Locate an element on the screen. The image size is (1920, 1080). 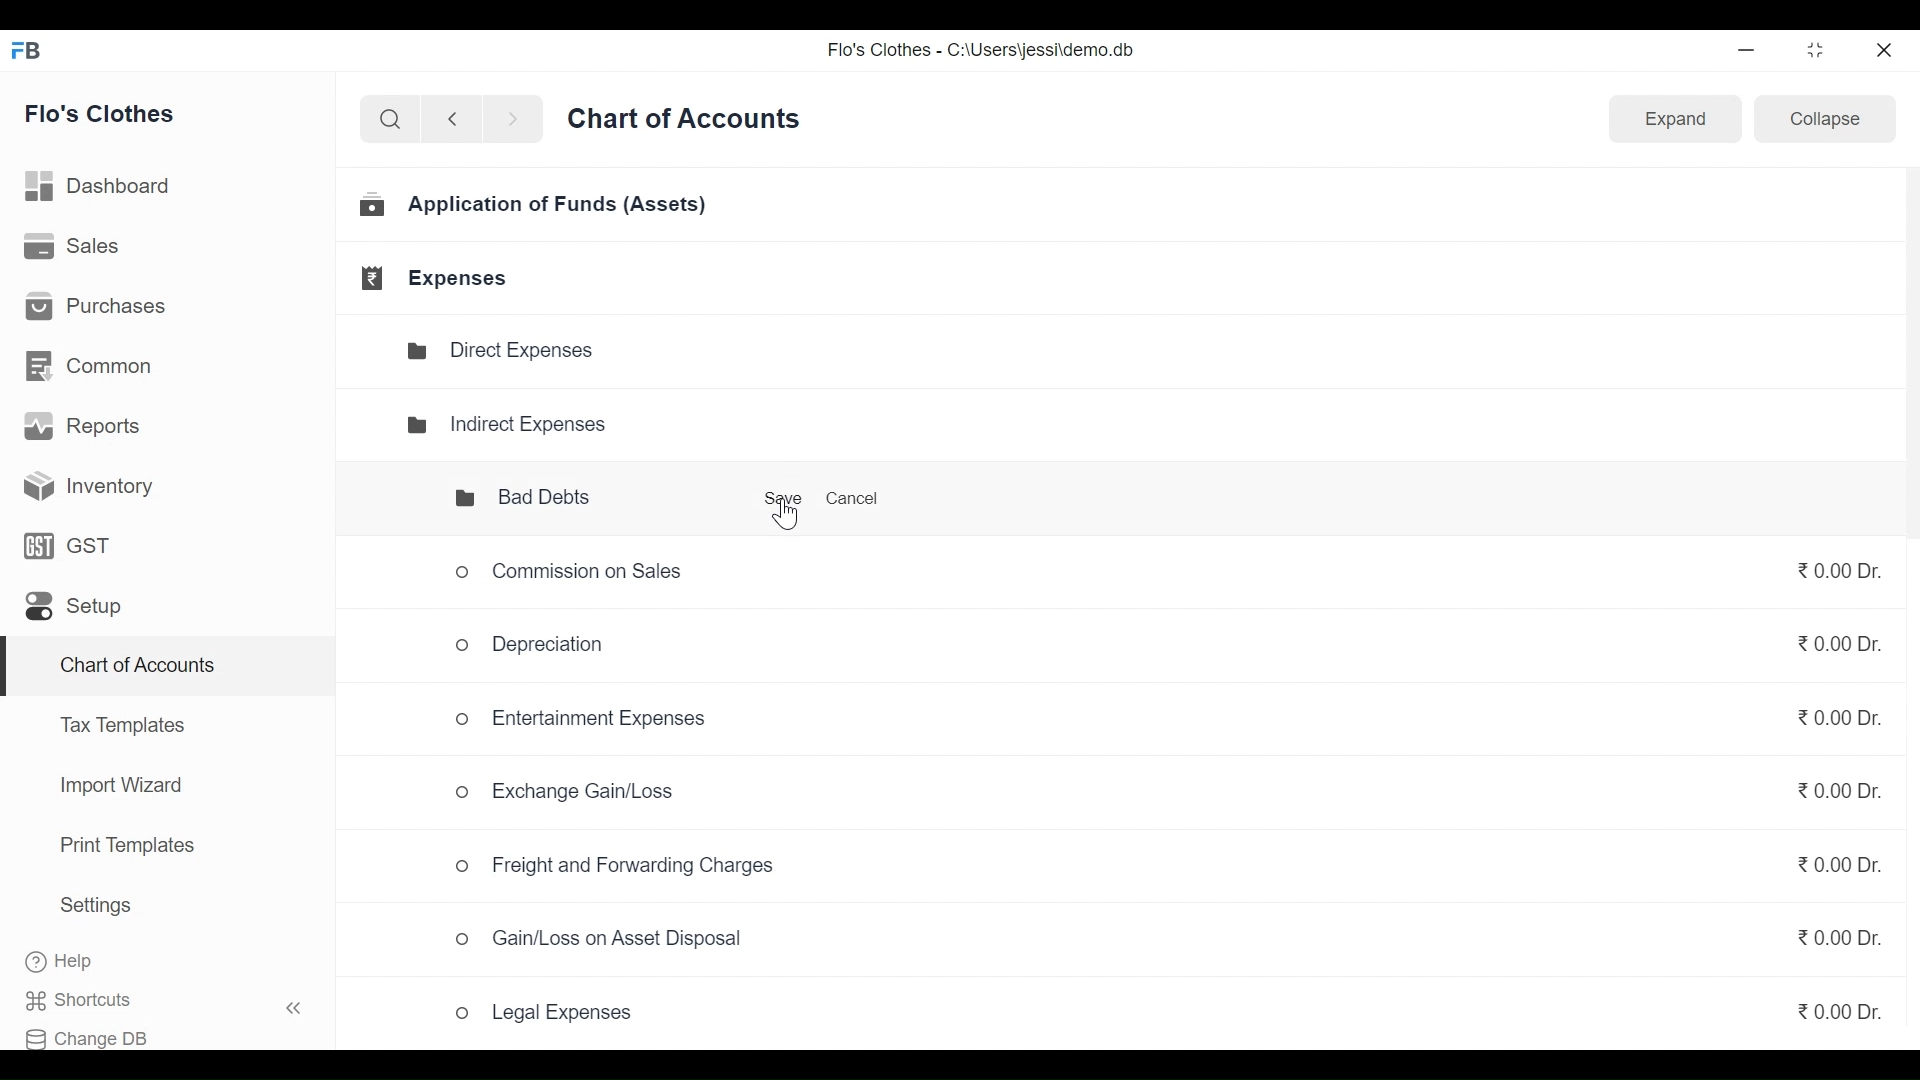
Commission on Sales is located at coordinates (566, 575).